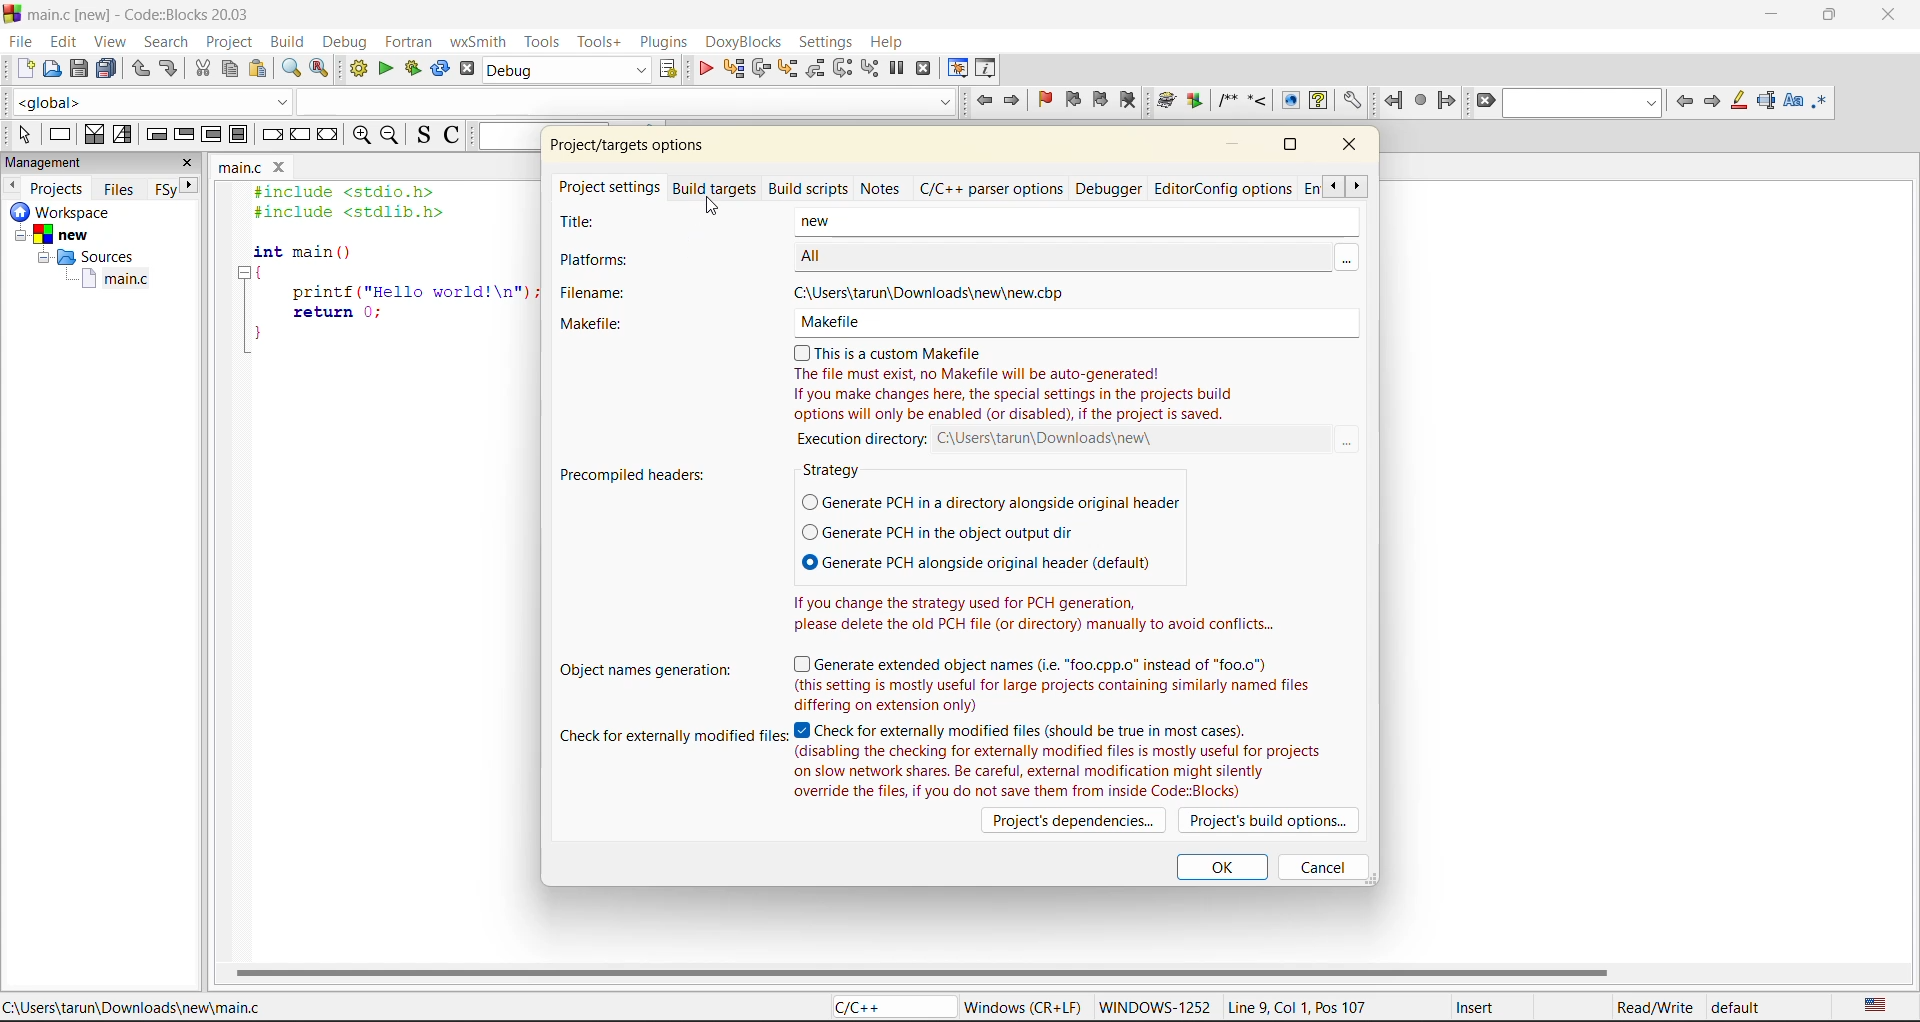  What do you see at coordinates (142, 71) in the screenshot?
I see `undo` at bounding box center [142, 71].